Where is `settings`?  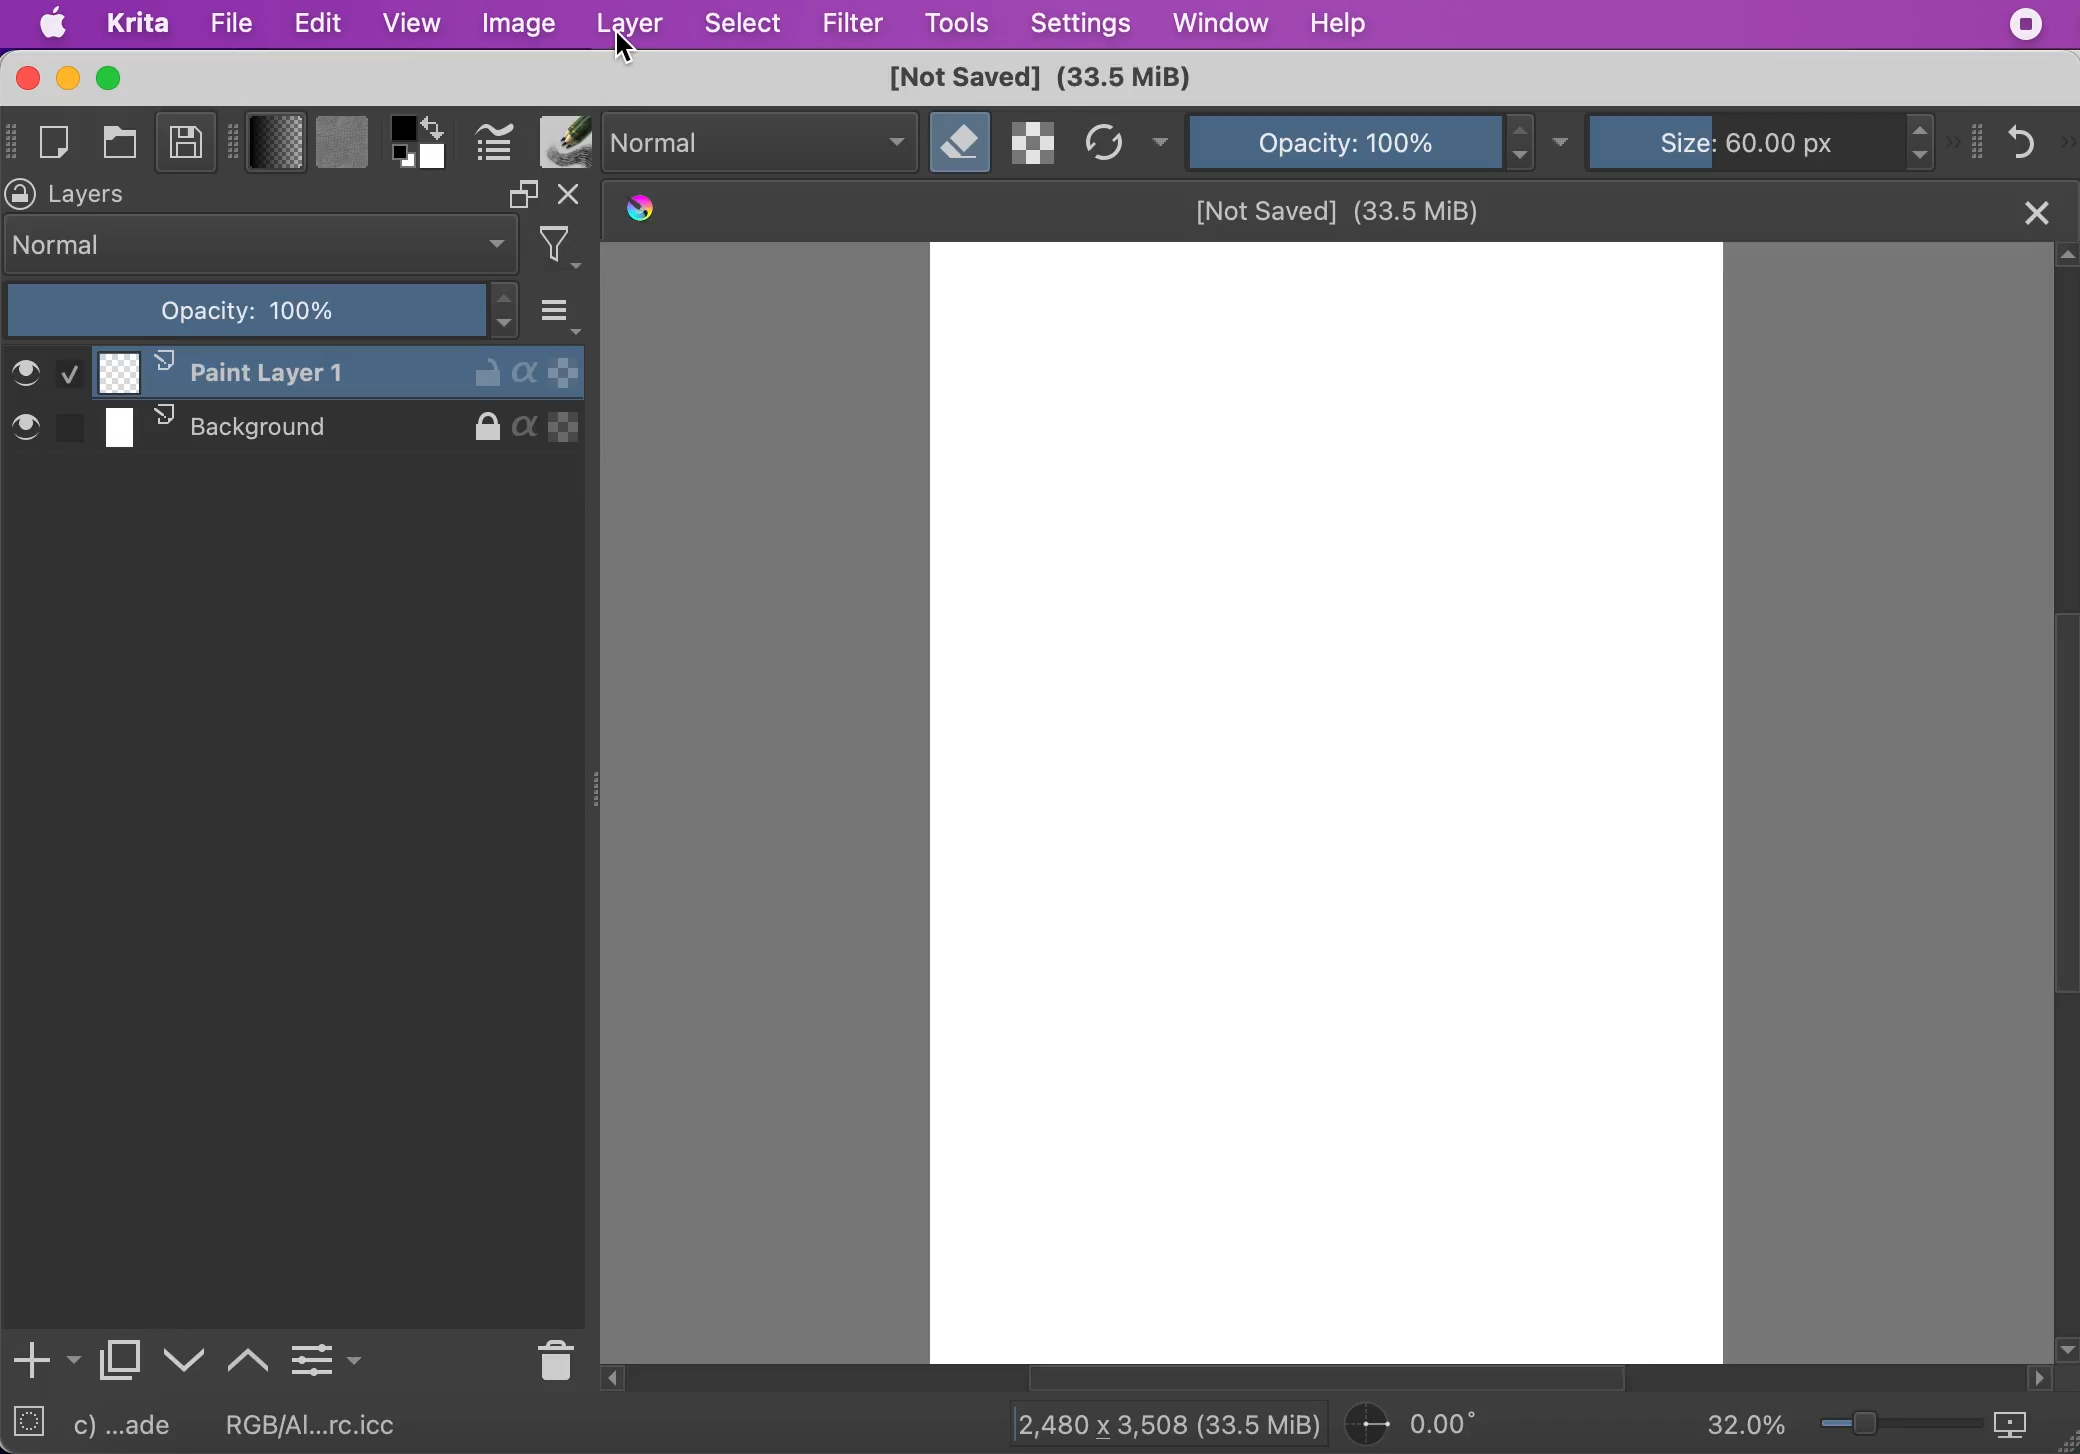
settings is located at coordinates (1080, 25).